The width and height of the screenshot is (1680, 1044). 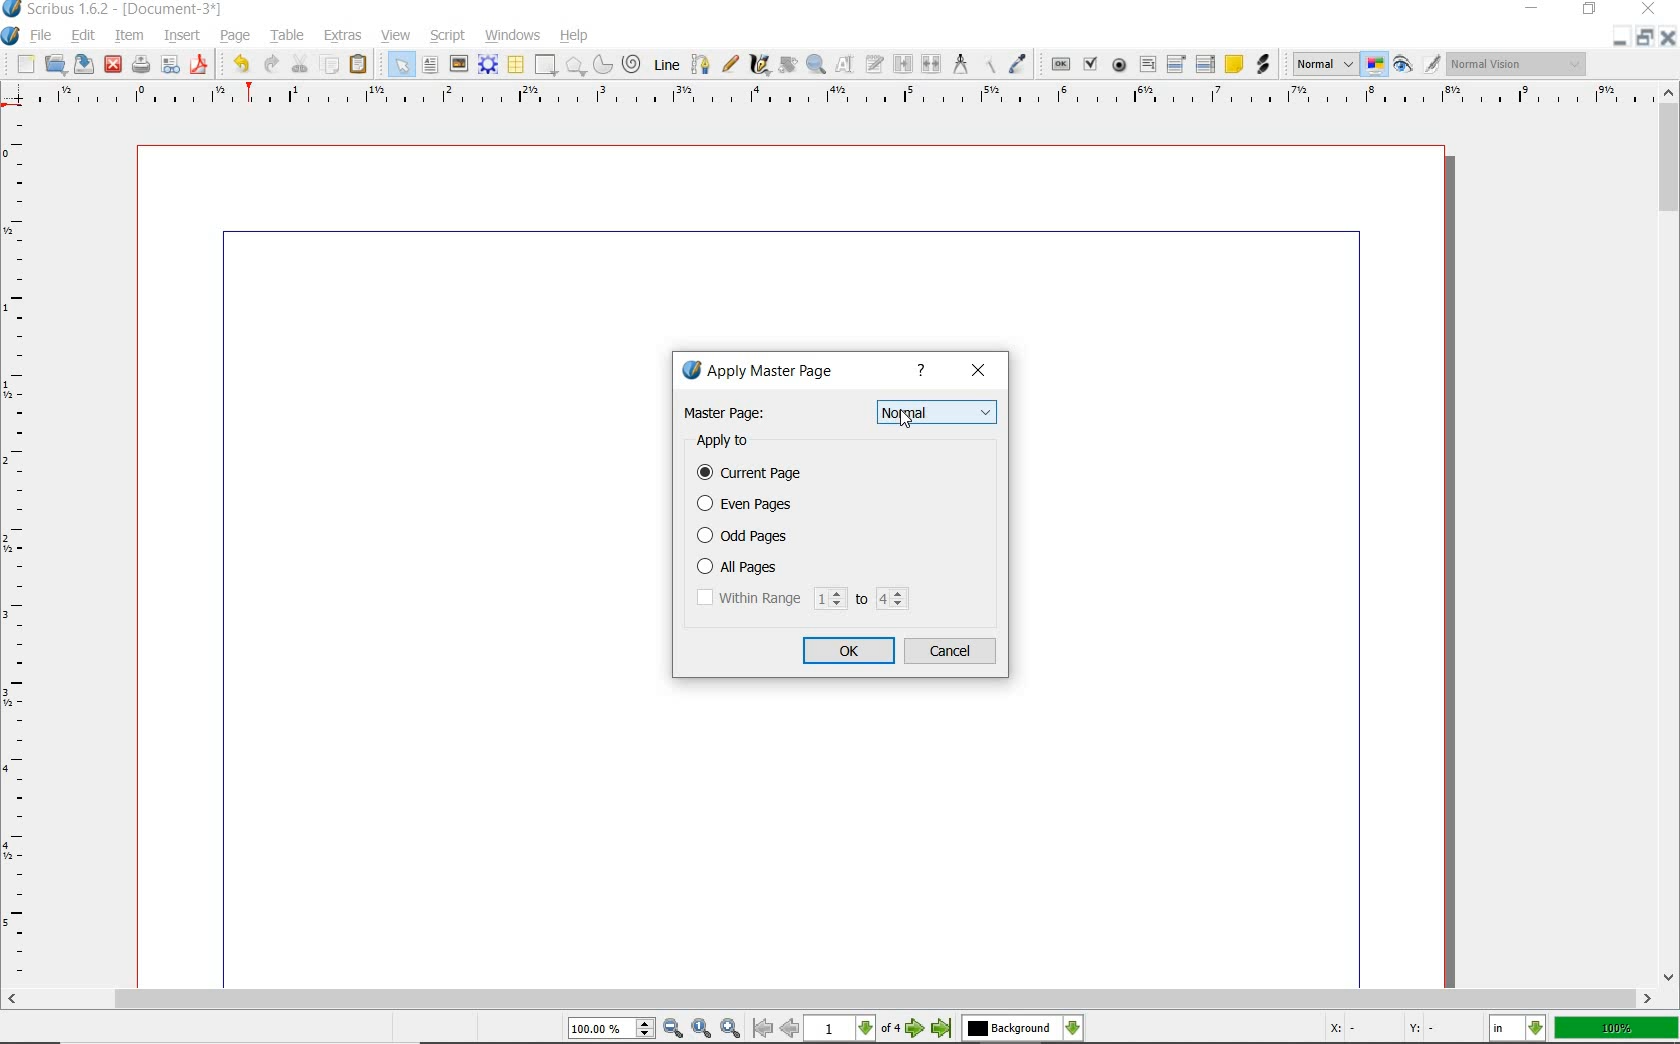 What do you see at coordinates (358, 64) in the screenshot?
I see `paste` at bounding box center [358, 64].